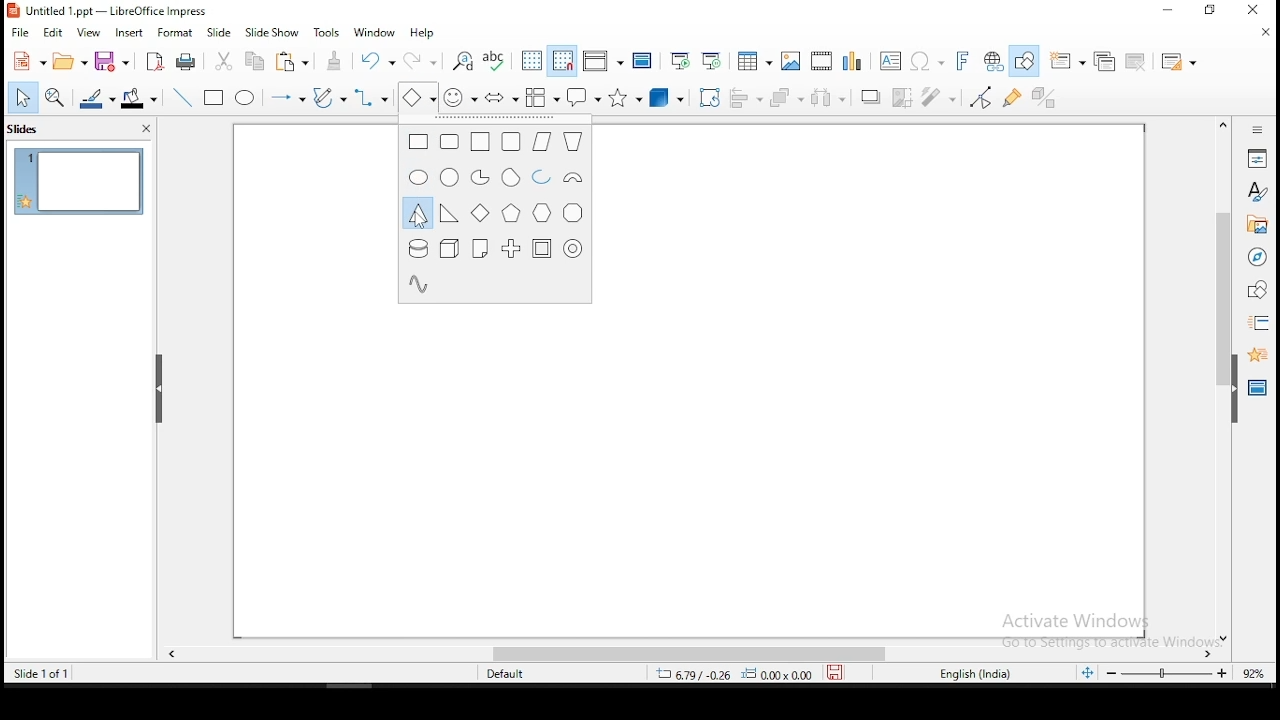 This screenshot has width=1280, height=720. I want to click on filter, so click(943, 97).